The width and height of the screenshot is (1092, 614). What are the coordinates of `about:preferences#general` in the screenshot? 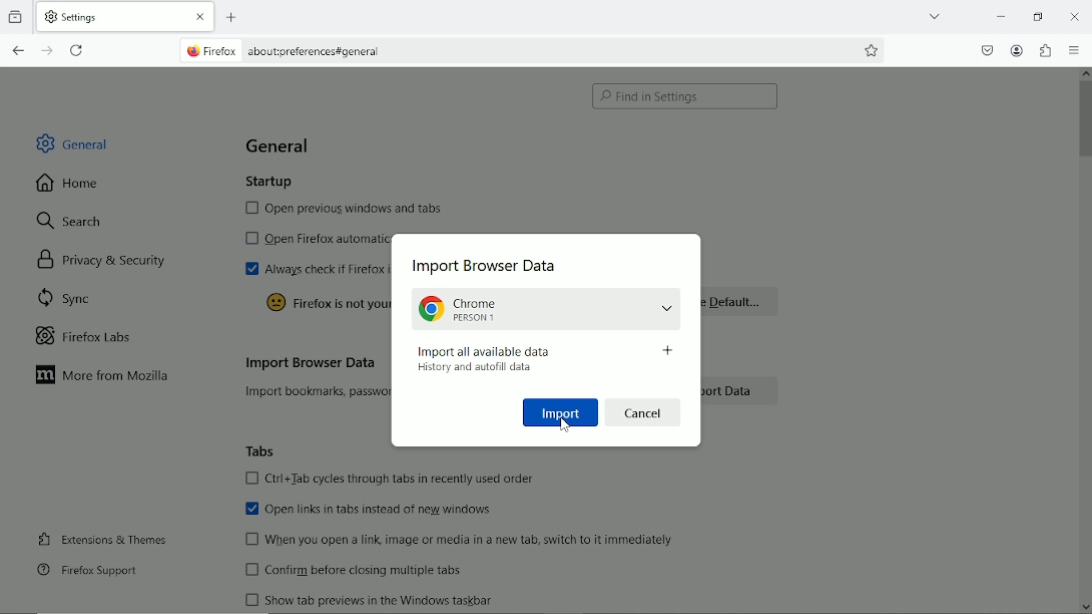 It's located at (316, 52).